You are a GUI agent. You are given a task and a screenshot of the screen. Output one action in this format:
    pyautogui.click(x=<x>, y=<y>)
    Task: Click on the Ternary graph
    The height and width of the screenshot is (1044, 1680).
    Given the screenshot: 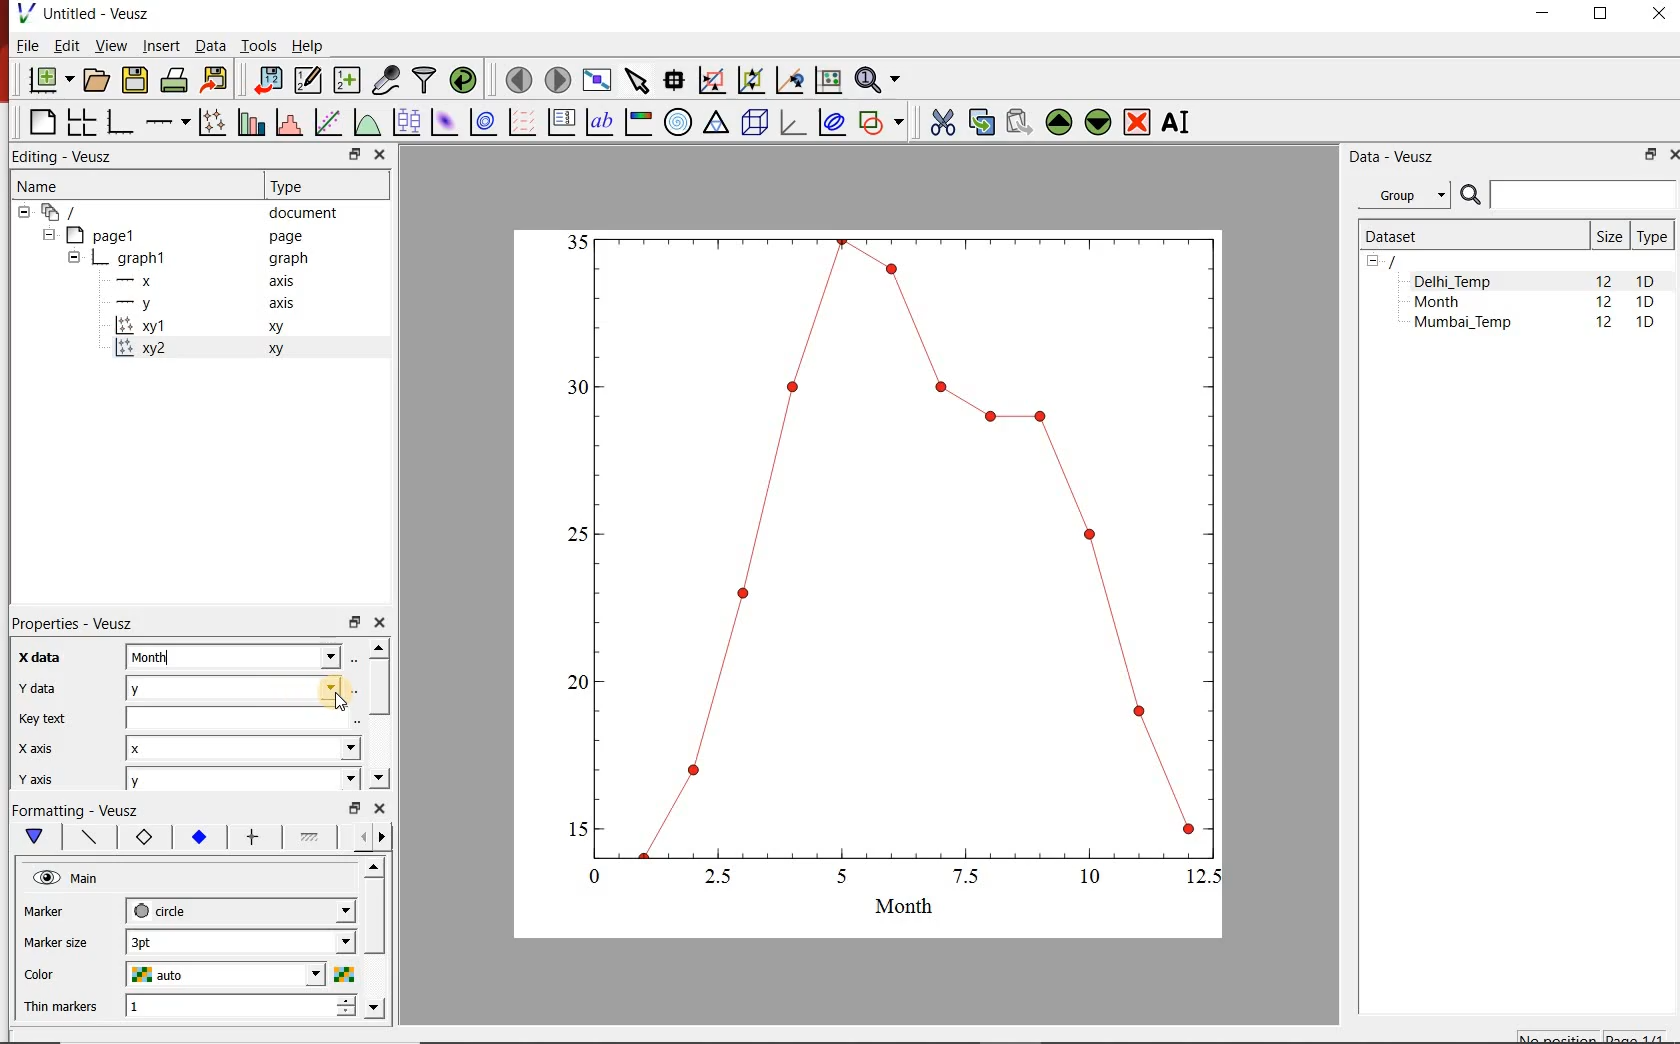 What is the action you would take?
    pyautogui.click(x=716, y=124)
    